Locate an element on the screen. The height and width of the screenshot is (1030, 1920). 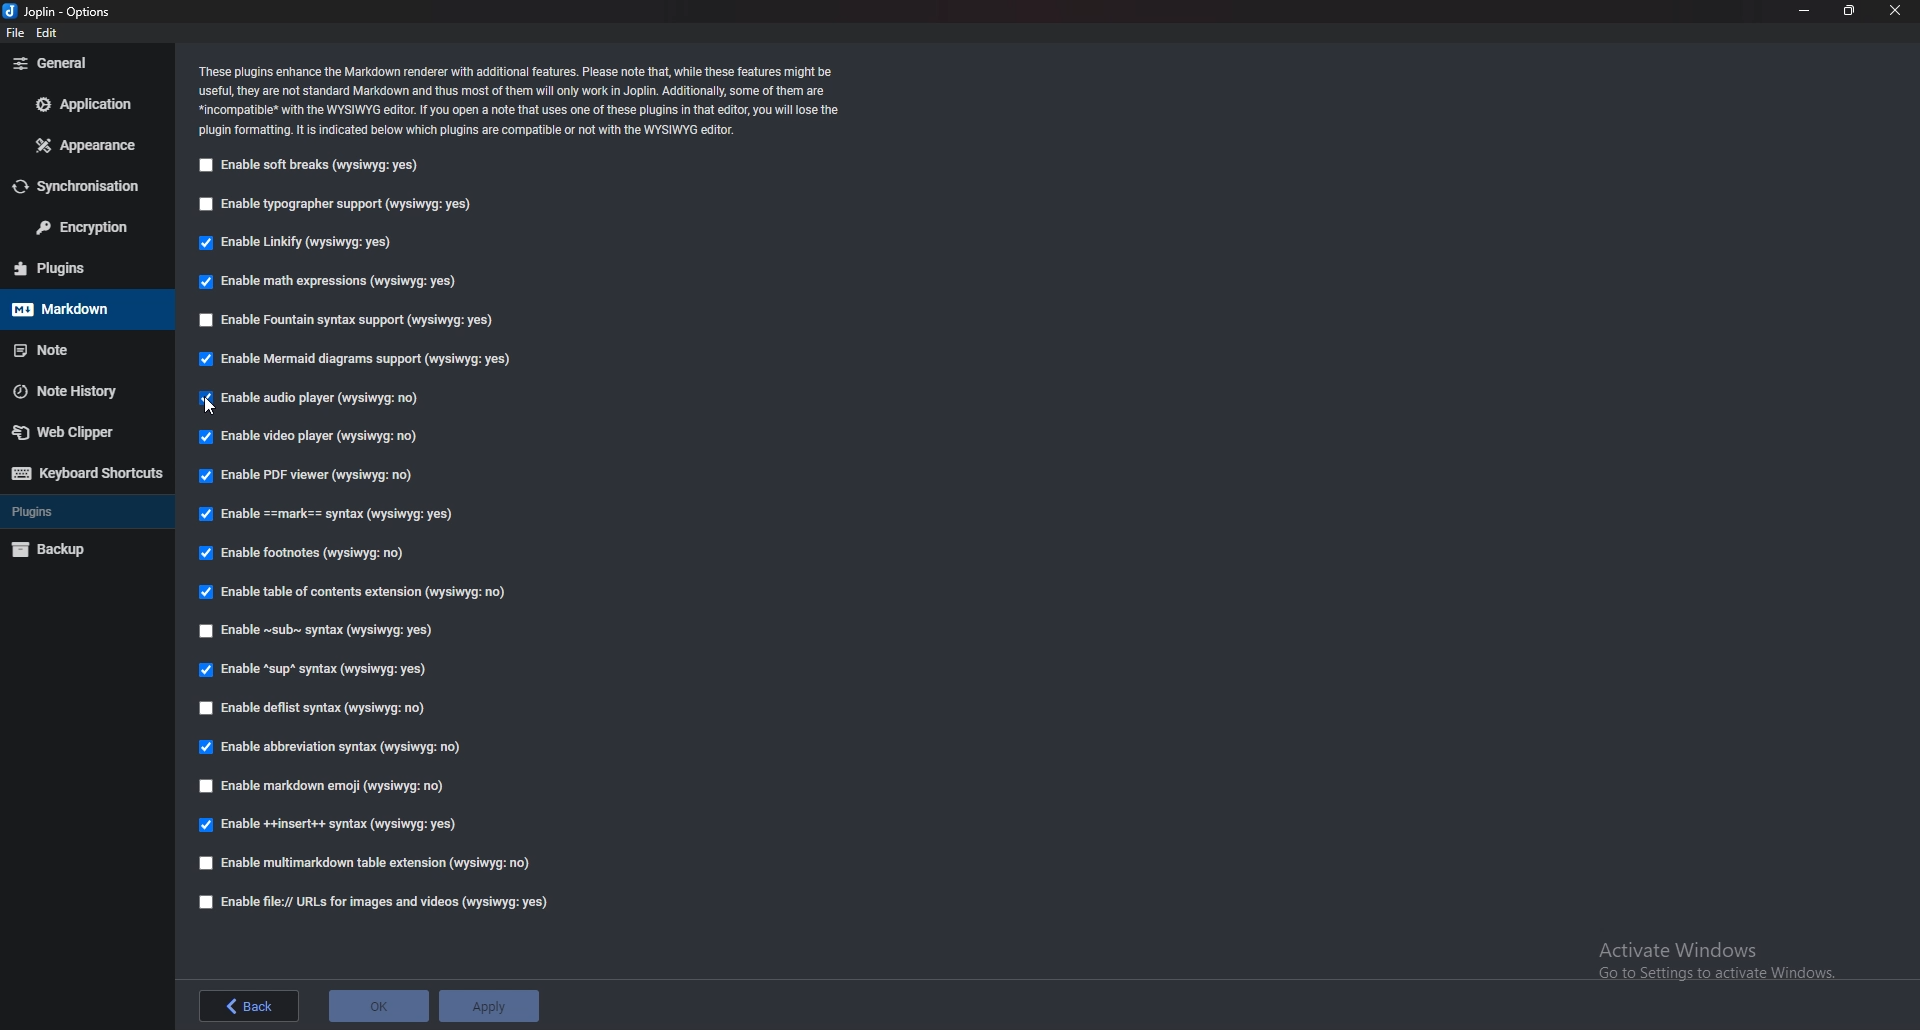
Info is located at coordinates (523, 98).